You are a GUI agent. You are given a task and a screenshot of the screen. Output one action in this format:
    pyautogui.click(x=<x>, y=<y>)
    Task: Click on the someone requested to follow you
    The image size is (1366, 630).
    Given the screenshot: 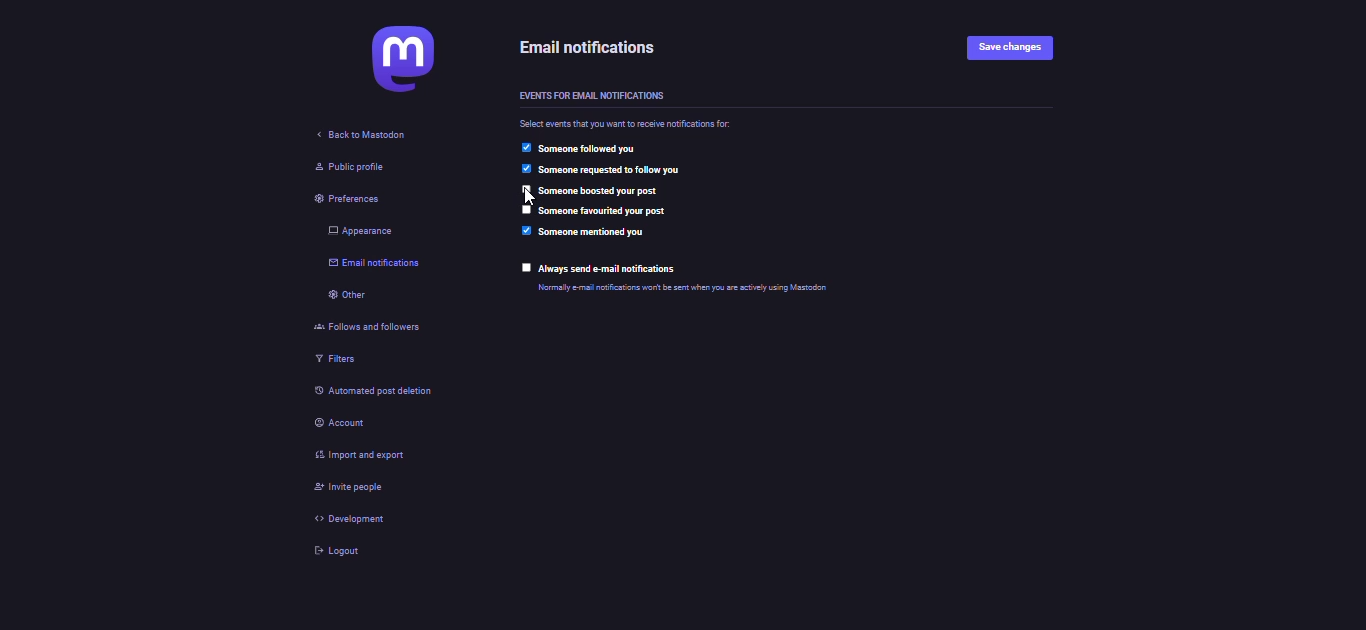 What is the action you would take?
    pyautogui.click(x=623, y=171)
    